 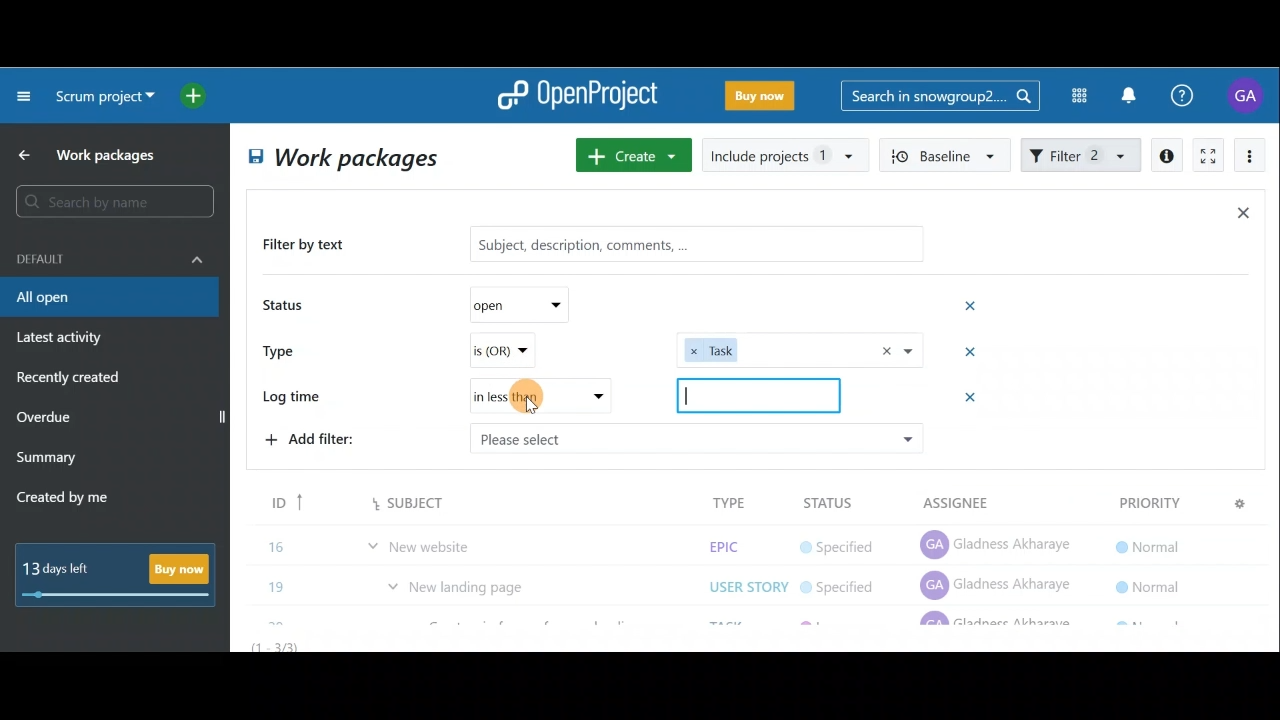 I want to click on specified, so click(x=837, y=503).